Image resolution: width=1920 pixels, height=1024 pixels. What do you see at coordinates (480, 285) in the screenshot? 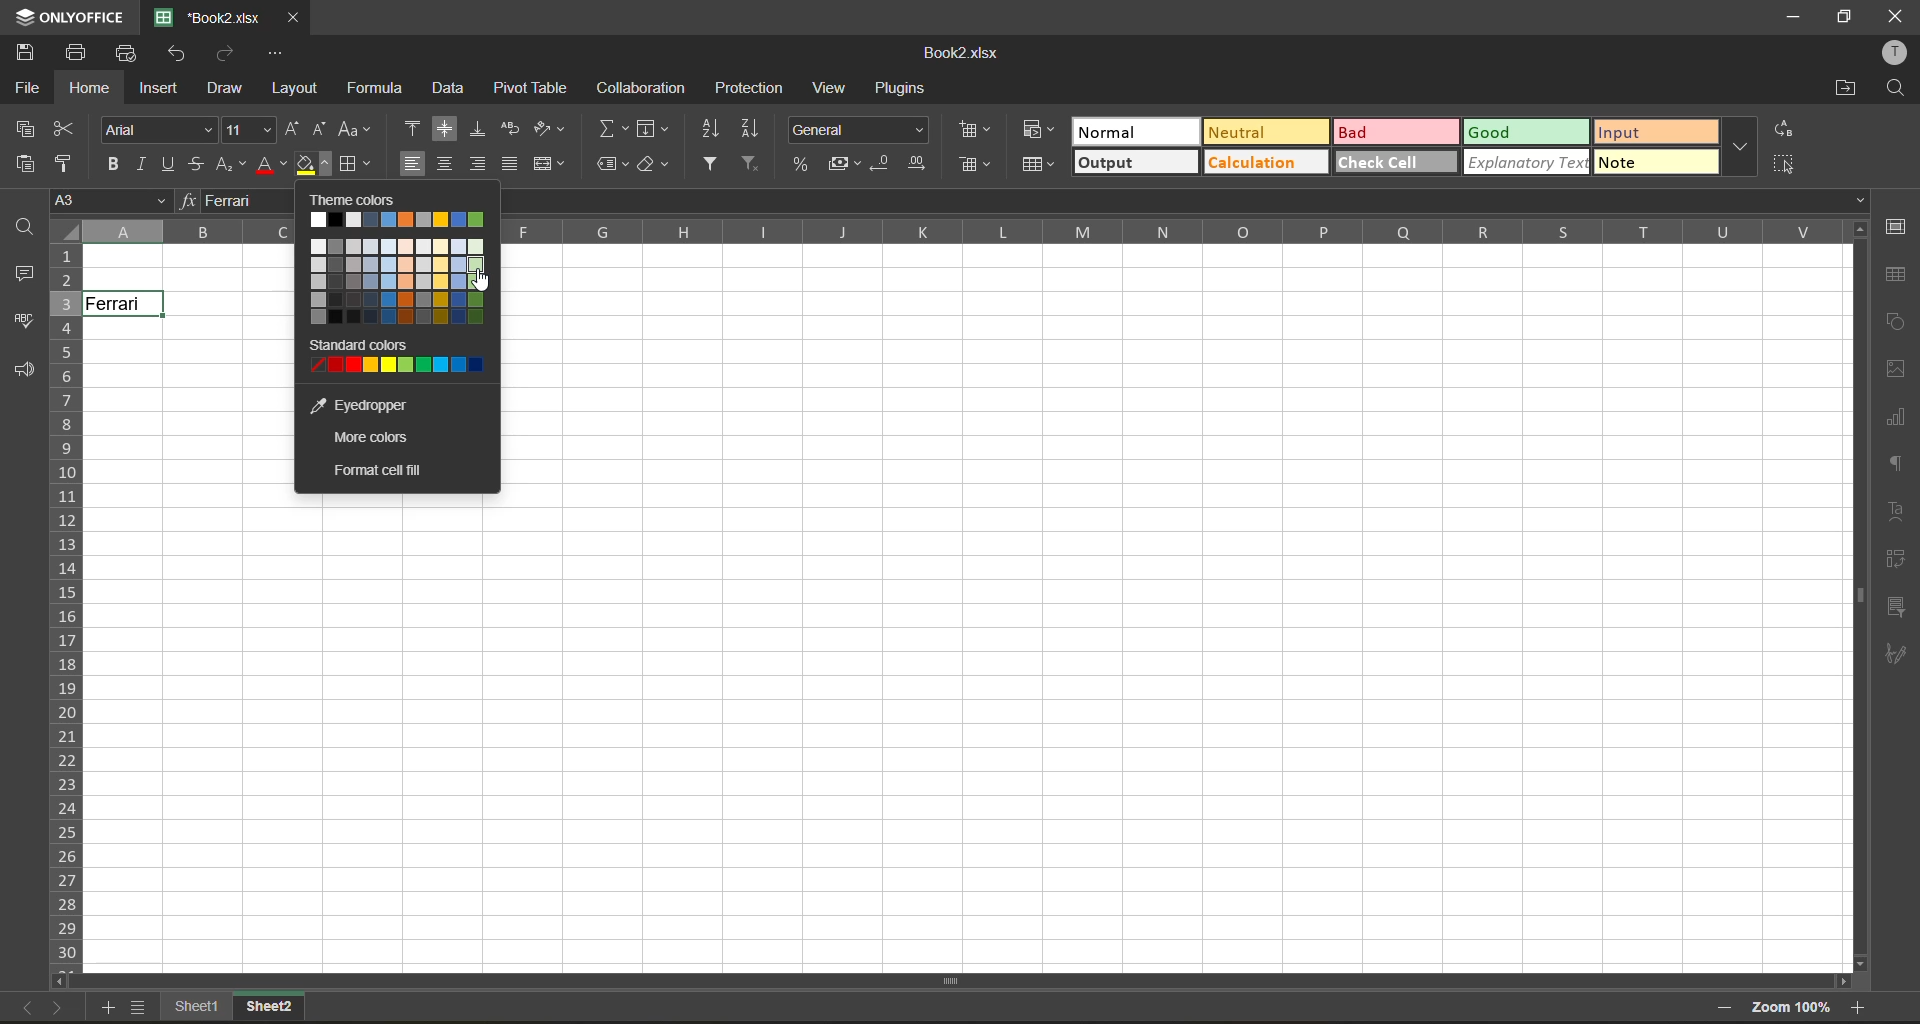
I see `Cursor` at bounding box center [480, 285].